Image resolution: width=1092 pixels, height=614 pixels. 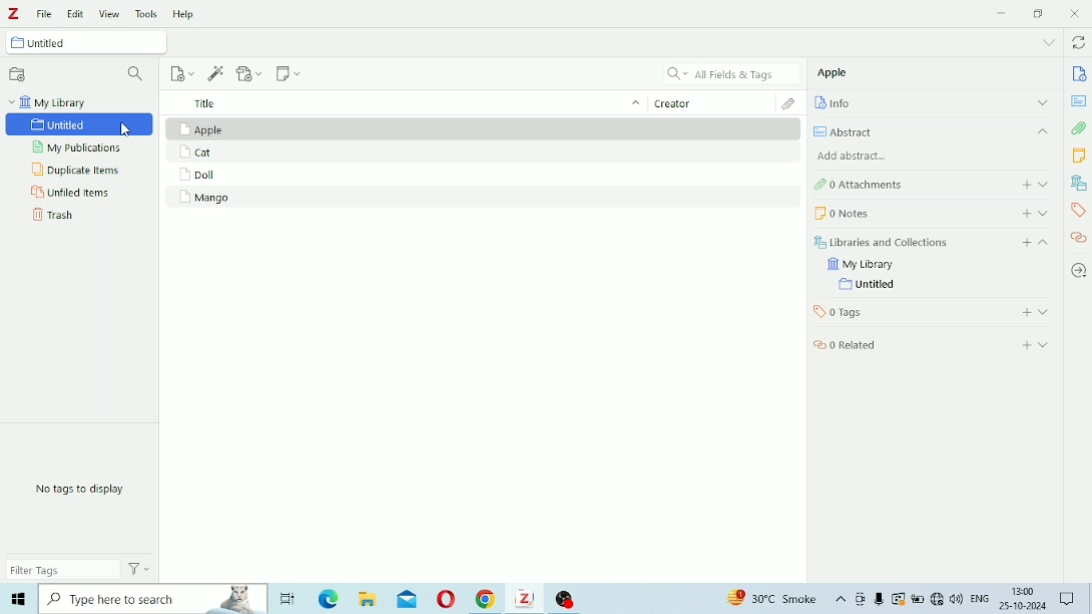 I want to click on , so click(x=444, y=597).